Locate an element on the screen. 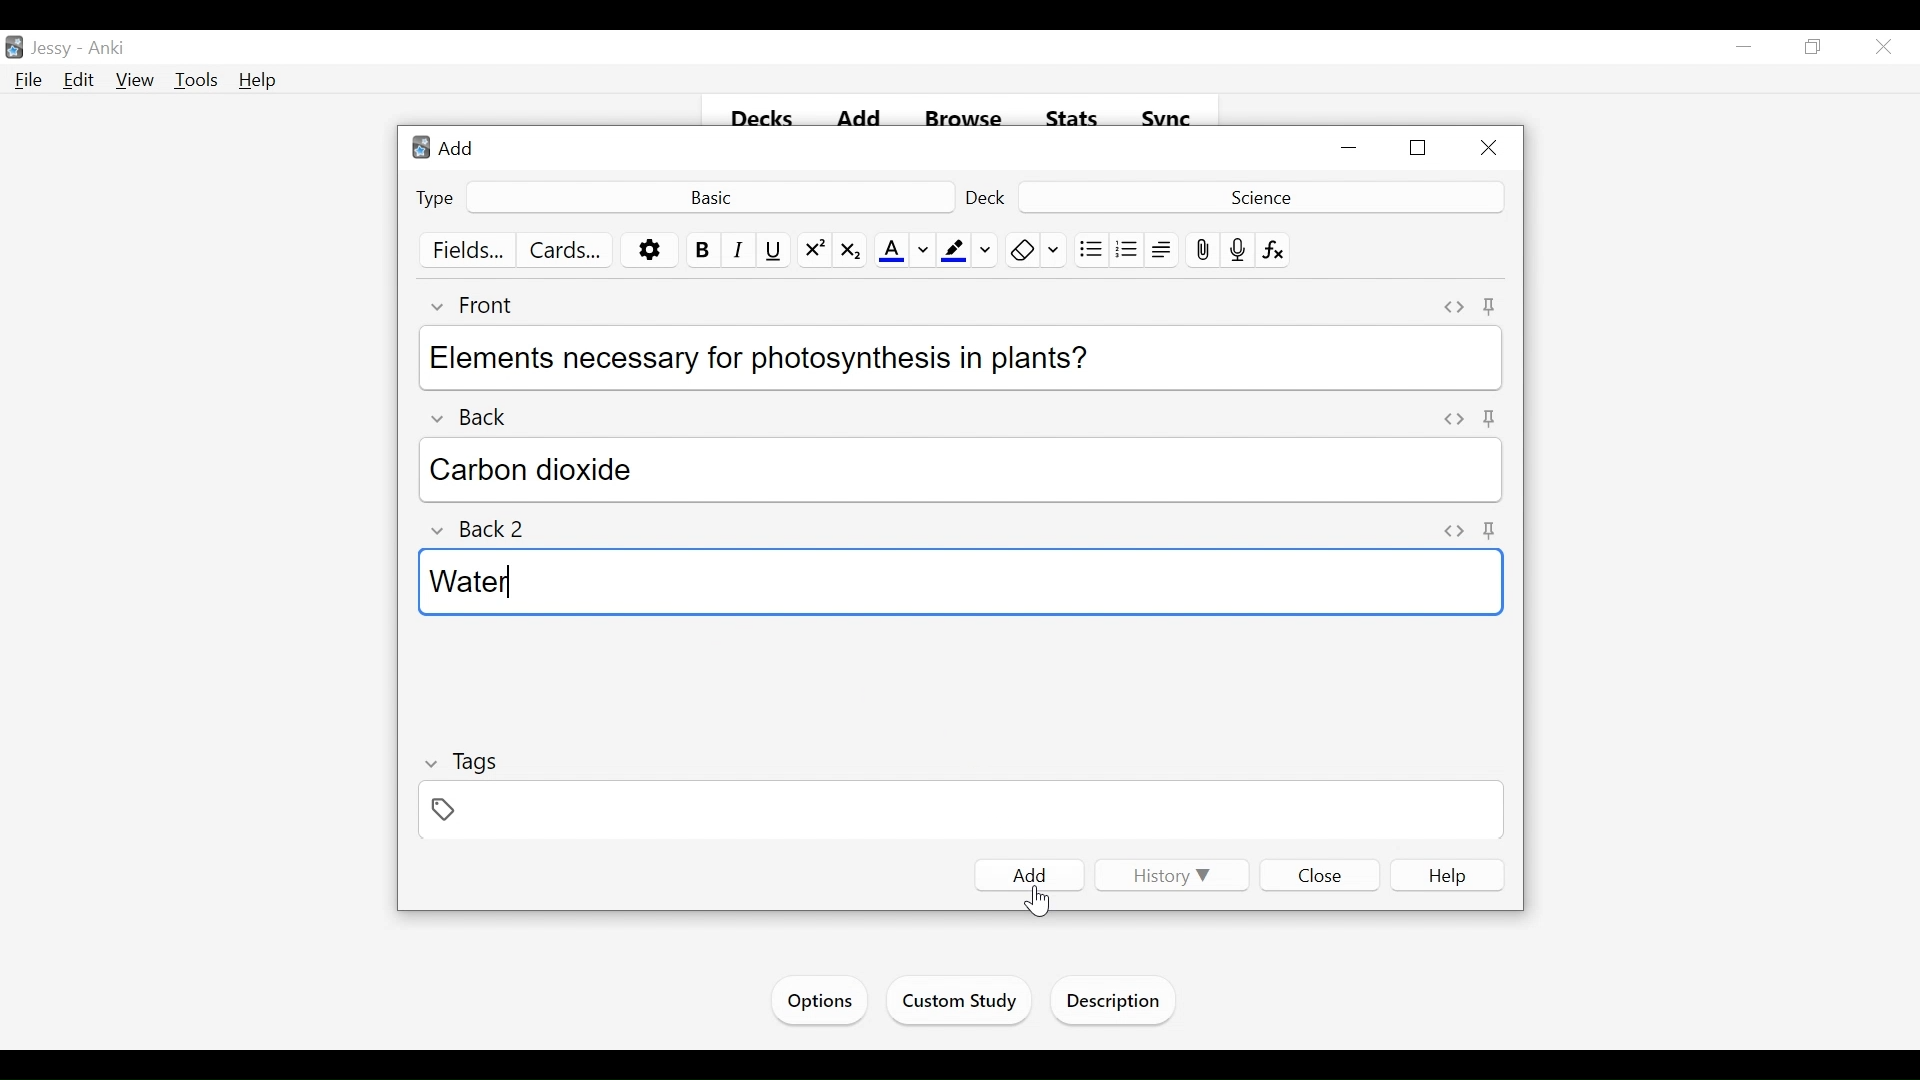 This screenshot has height=1080, width=1920. Options is located at coordinates (817, 1001).